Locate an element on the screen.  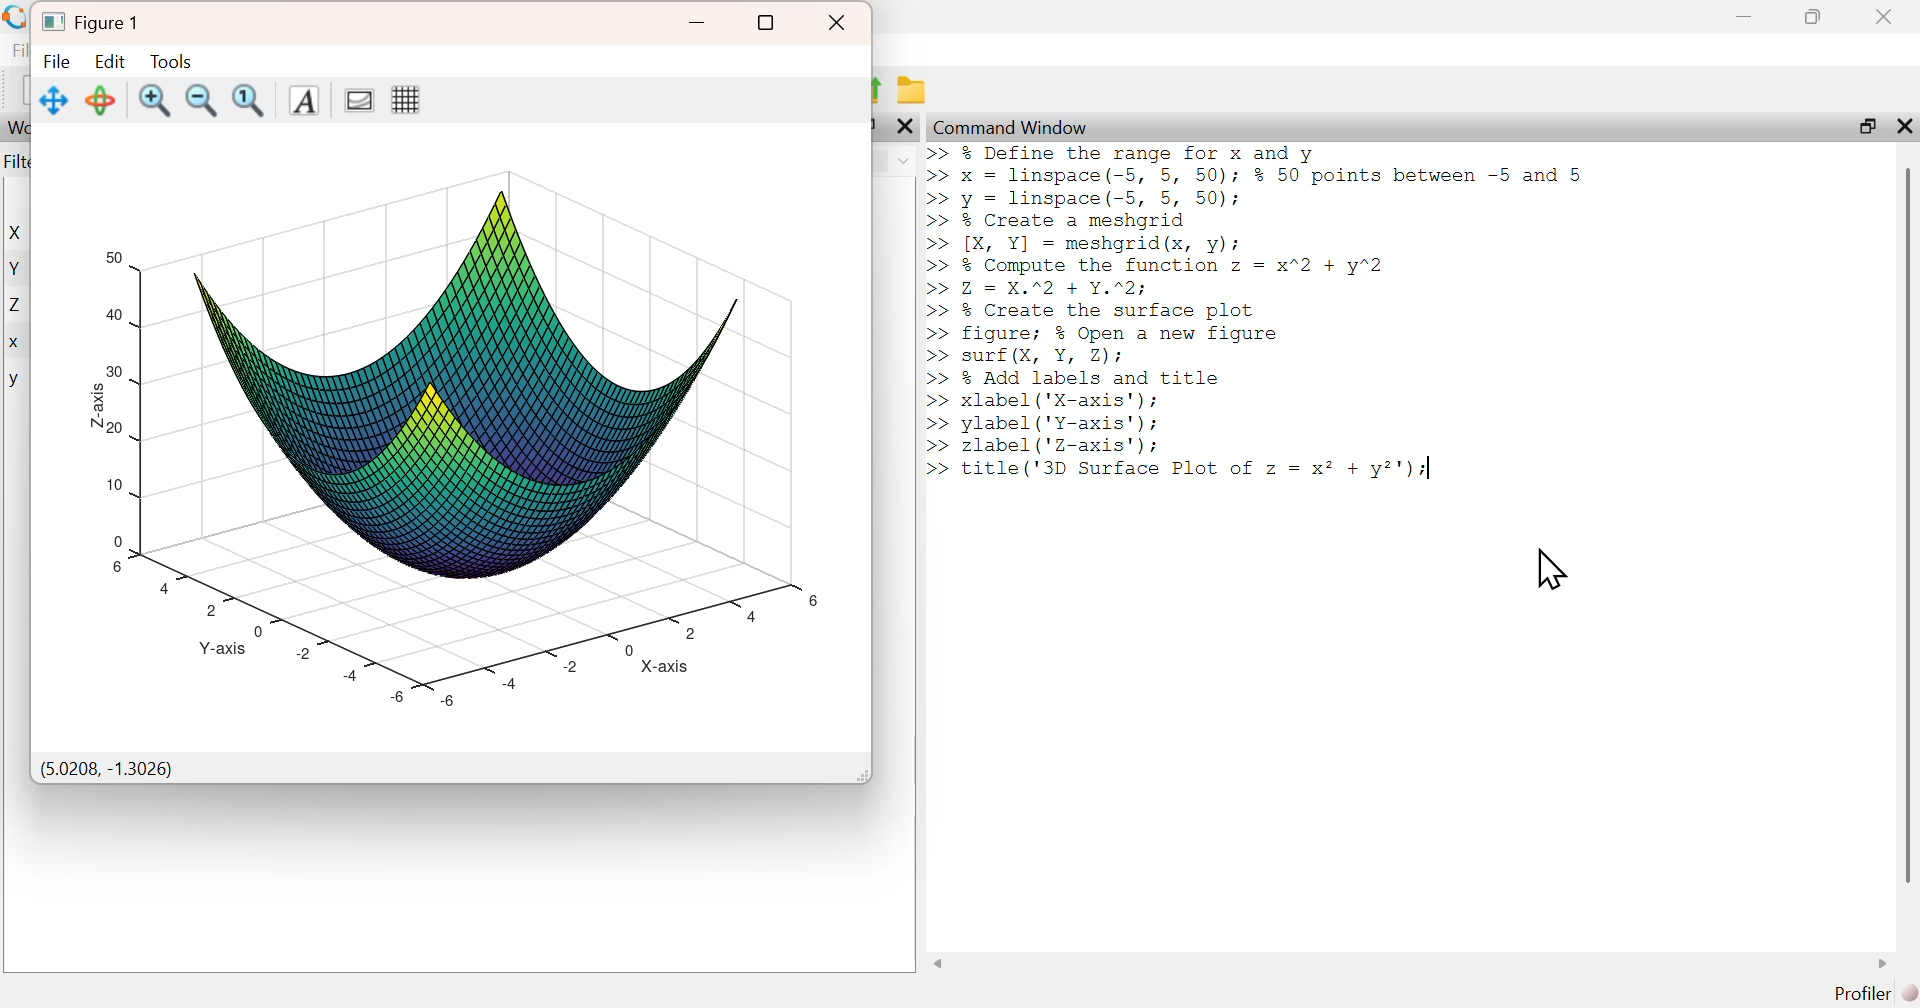
Grid is located at coordinates (405, 99).